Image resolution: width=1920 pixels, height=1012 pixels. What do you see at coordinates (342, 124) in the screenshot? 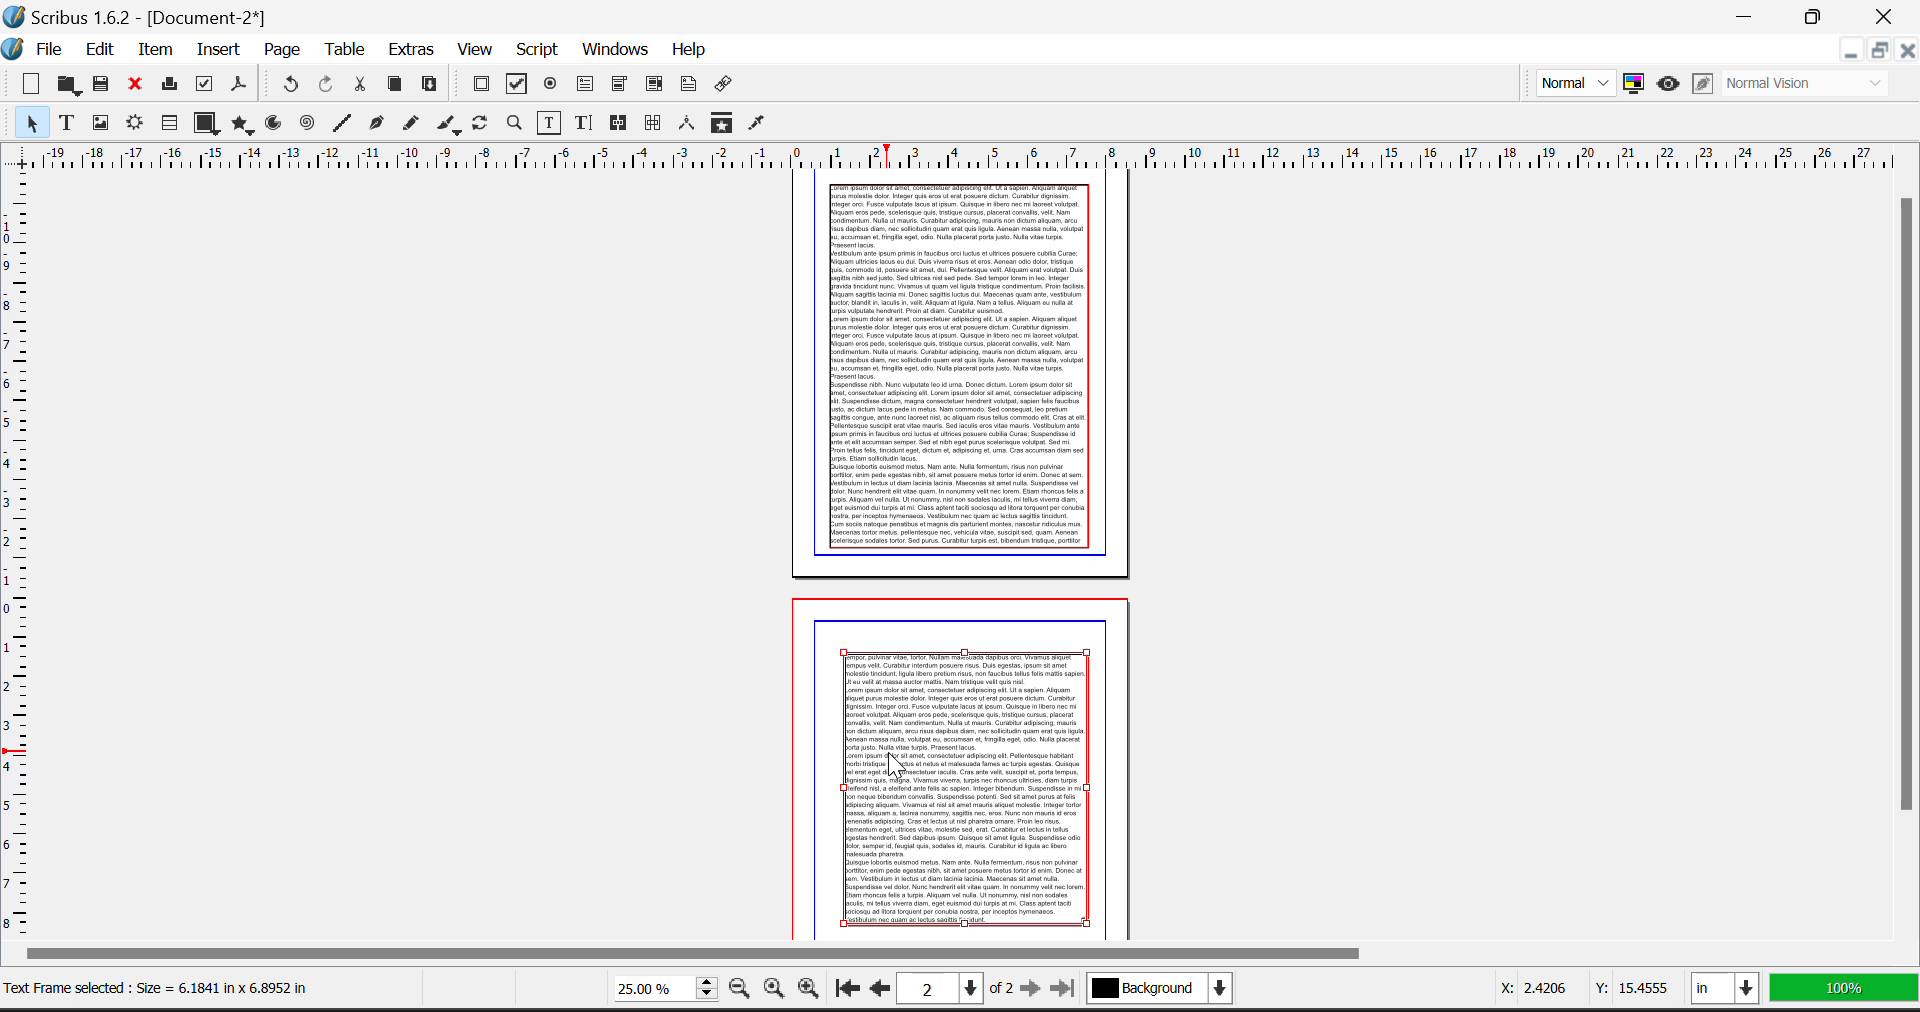
I see `Line` at bounding box center [342, 124].